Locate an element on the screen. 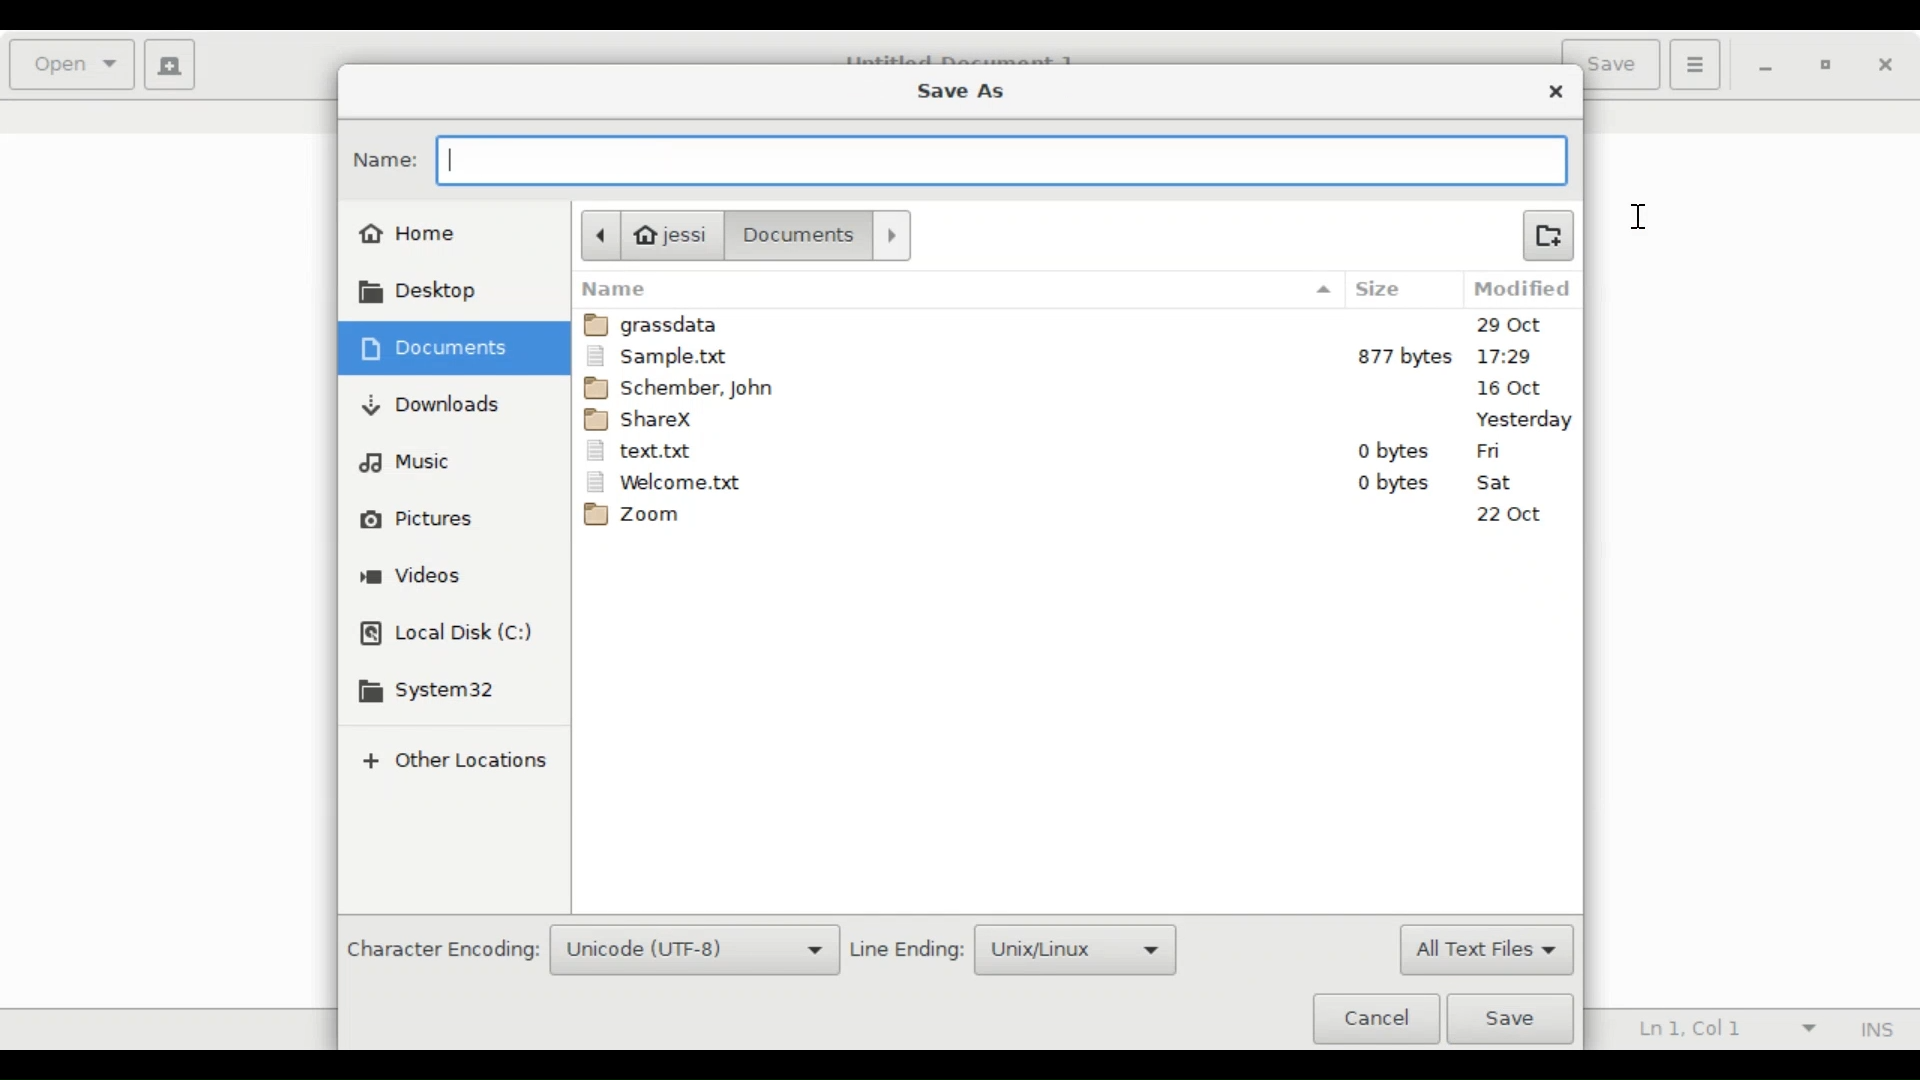 Image resolution: width=1920 pixels, height=1080 pixels. Home is located at coordinates (410, 231).